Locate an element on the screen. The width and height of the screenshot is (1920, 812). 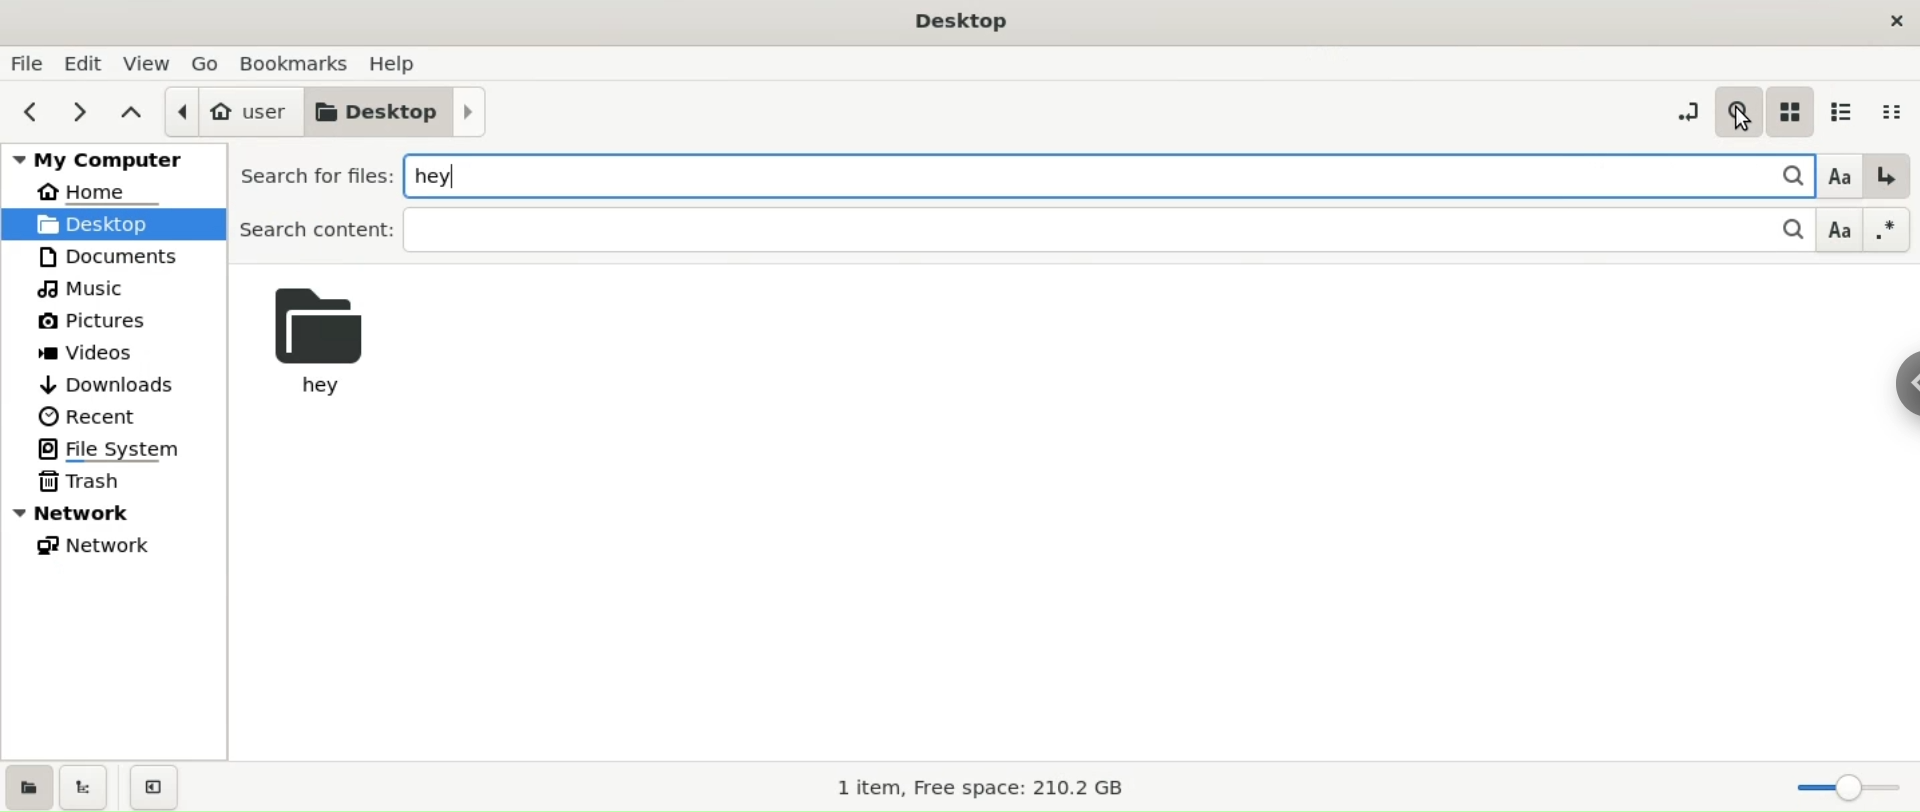
icon view is located at coordinates (1794, 114).